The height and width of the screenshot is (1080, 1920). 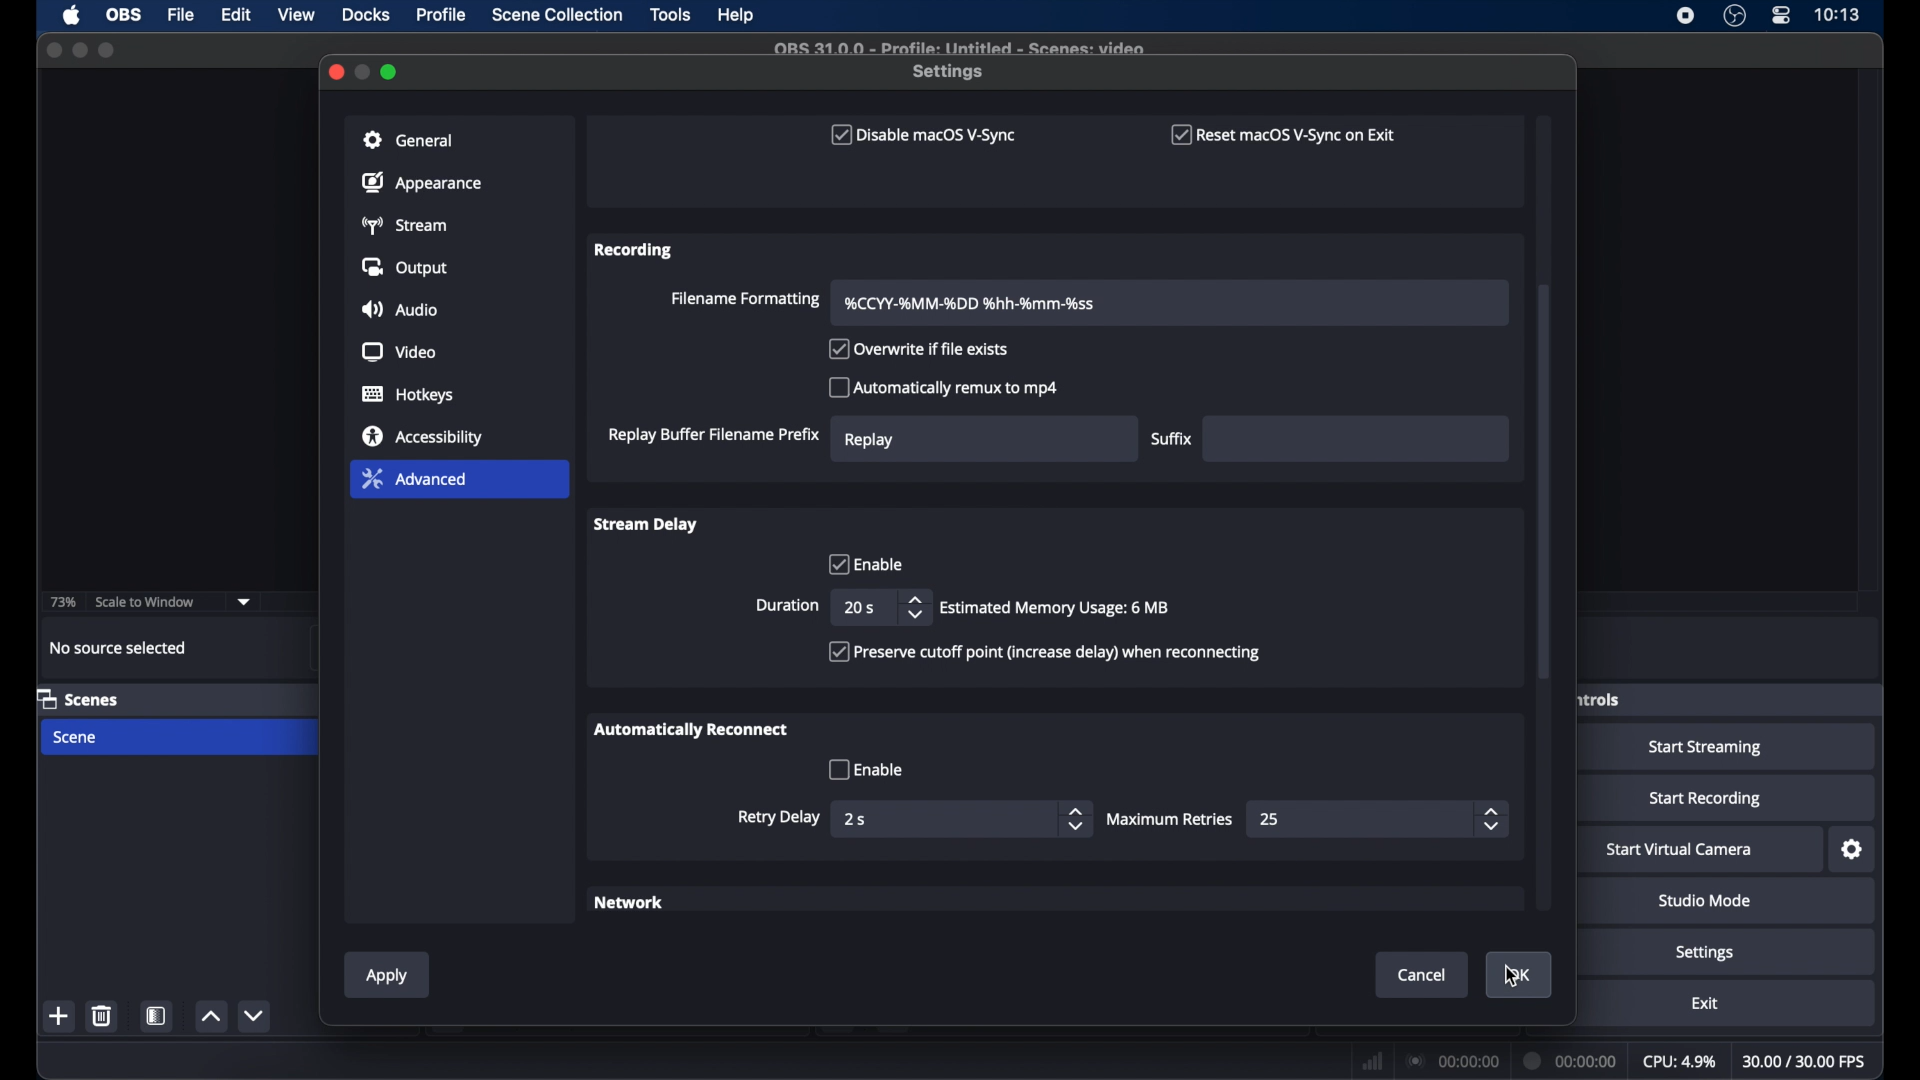 I want to click on decrement, so click(x=253, y=1015).